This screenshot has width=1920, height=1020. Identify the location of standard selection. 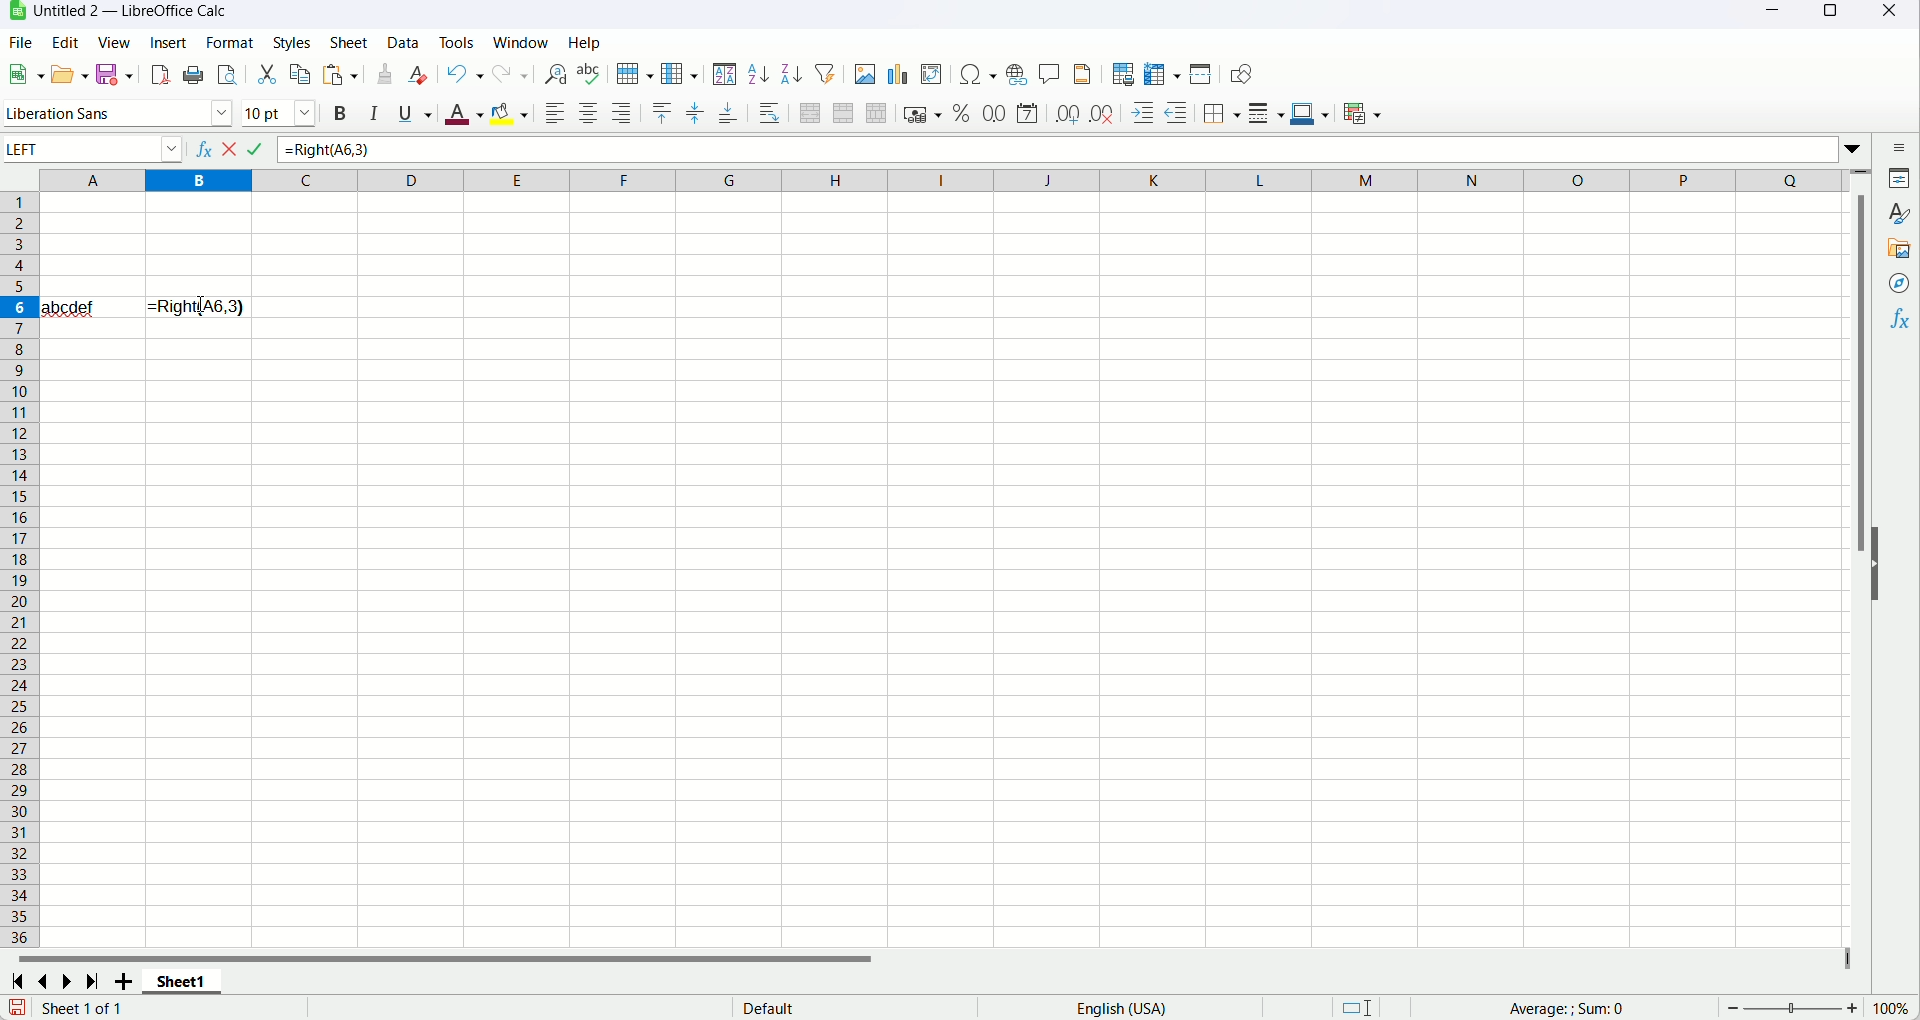
(1358, 1006).